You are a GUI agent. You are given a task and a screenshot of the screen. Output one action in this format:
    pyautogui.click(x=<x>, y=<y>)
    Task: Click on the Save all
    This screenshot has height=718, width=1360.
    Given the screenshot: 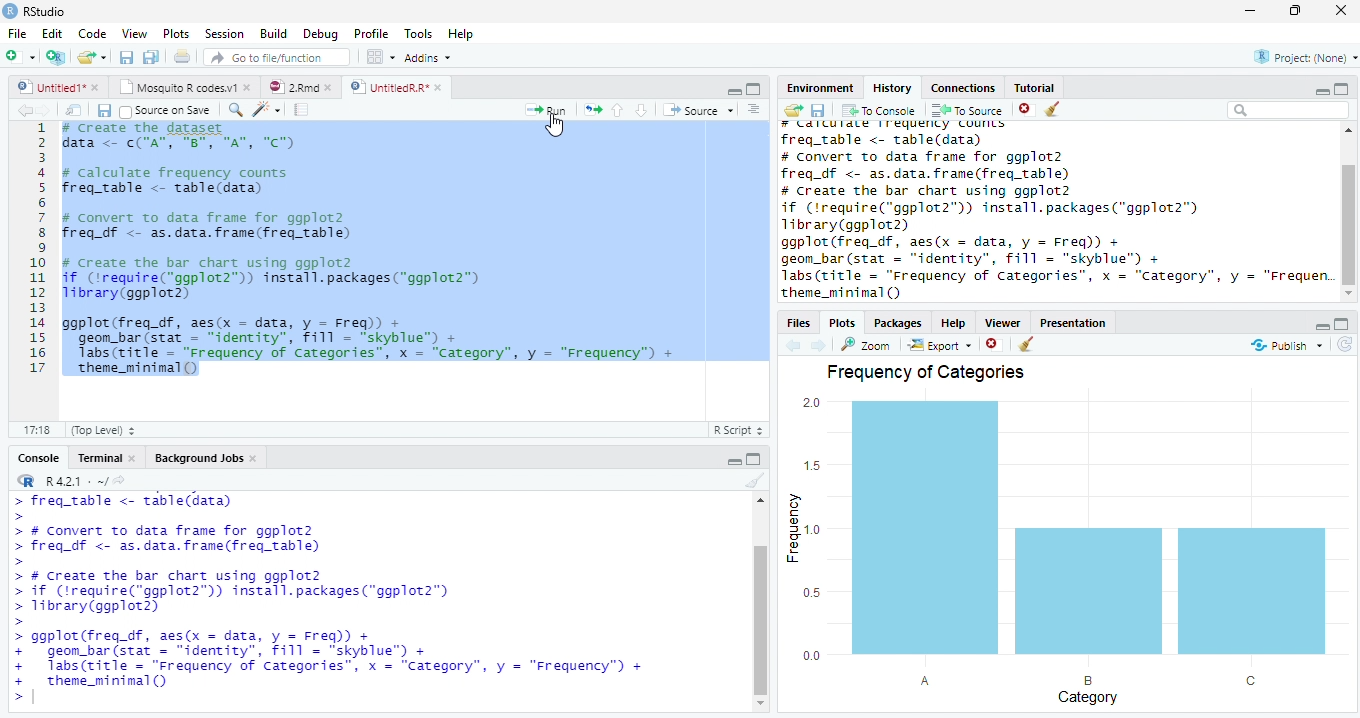 What is the action you would take?
    pyautogui.click(x=153, y=58)
    